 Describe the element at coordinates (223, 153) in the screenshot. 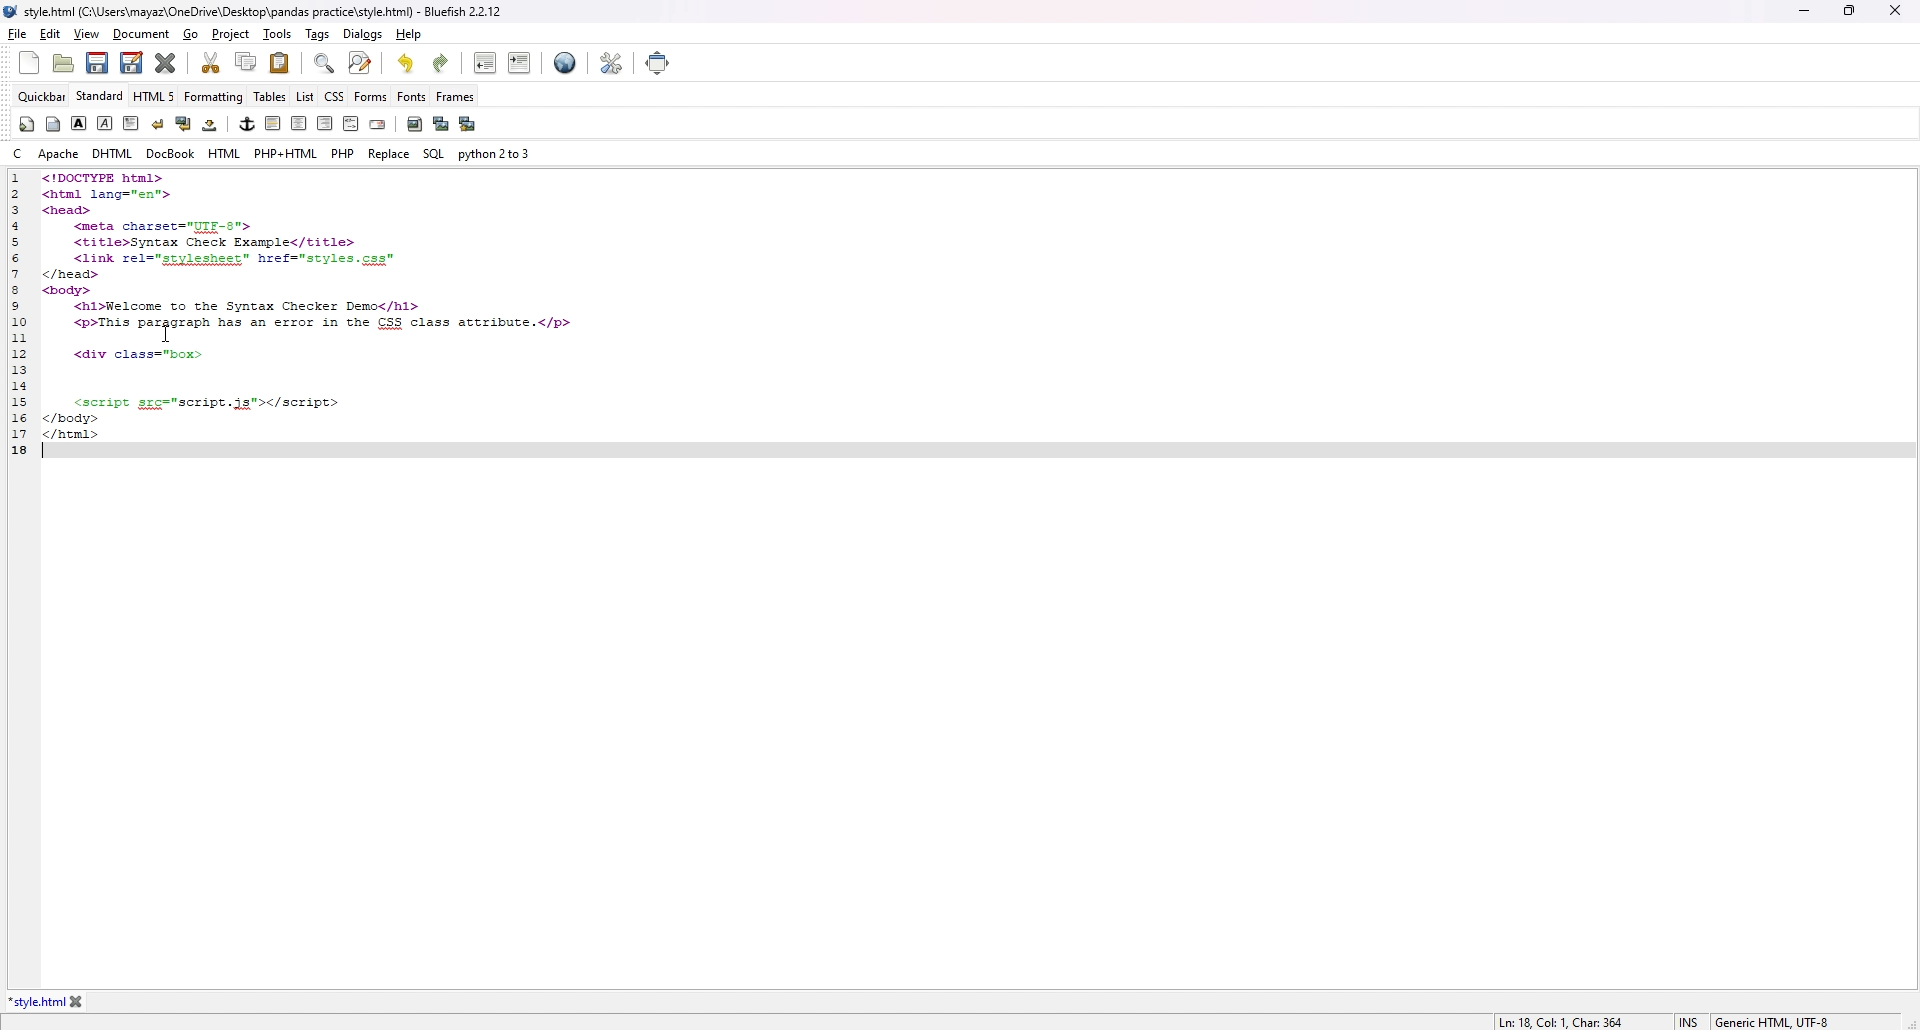

I see `html` at that location.